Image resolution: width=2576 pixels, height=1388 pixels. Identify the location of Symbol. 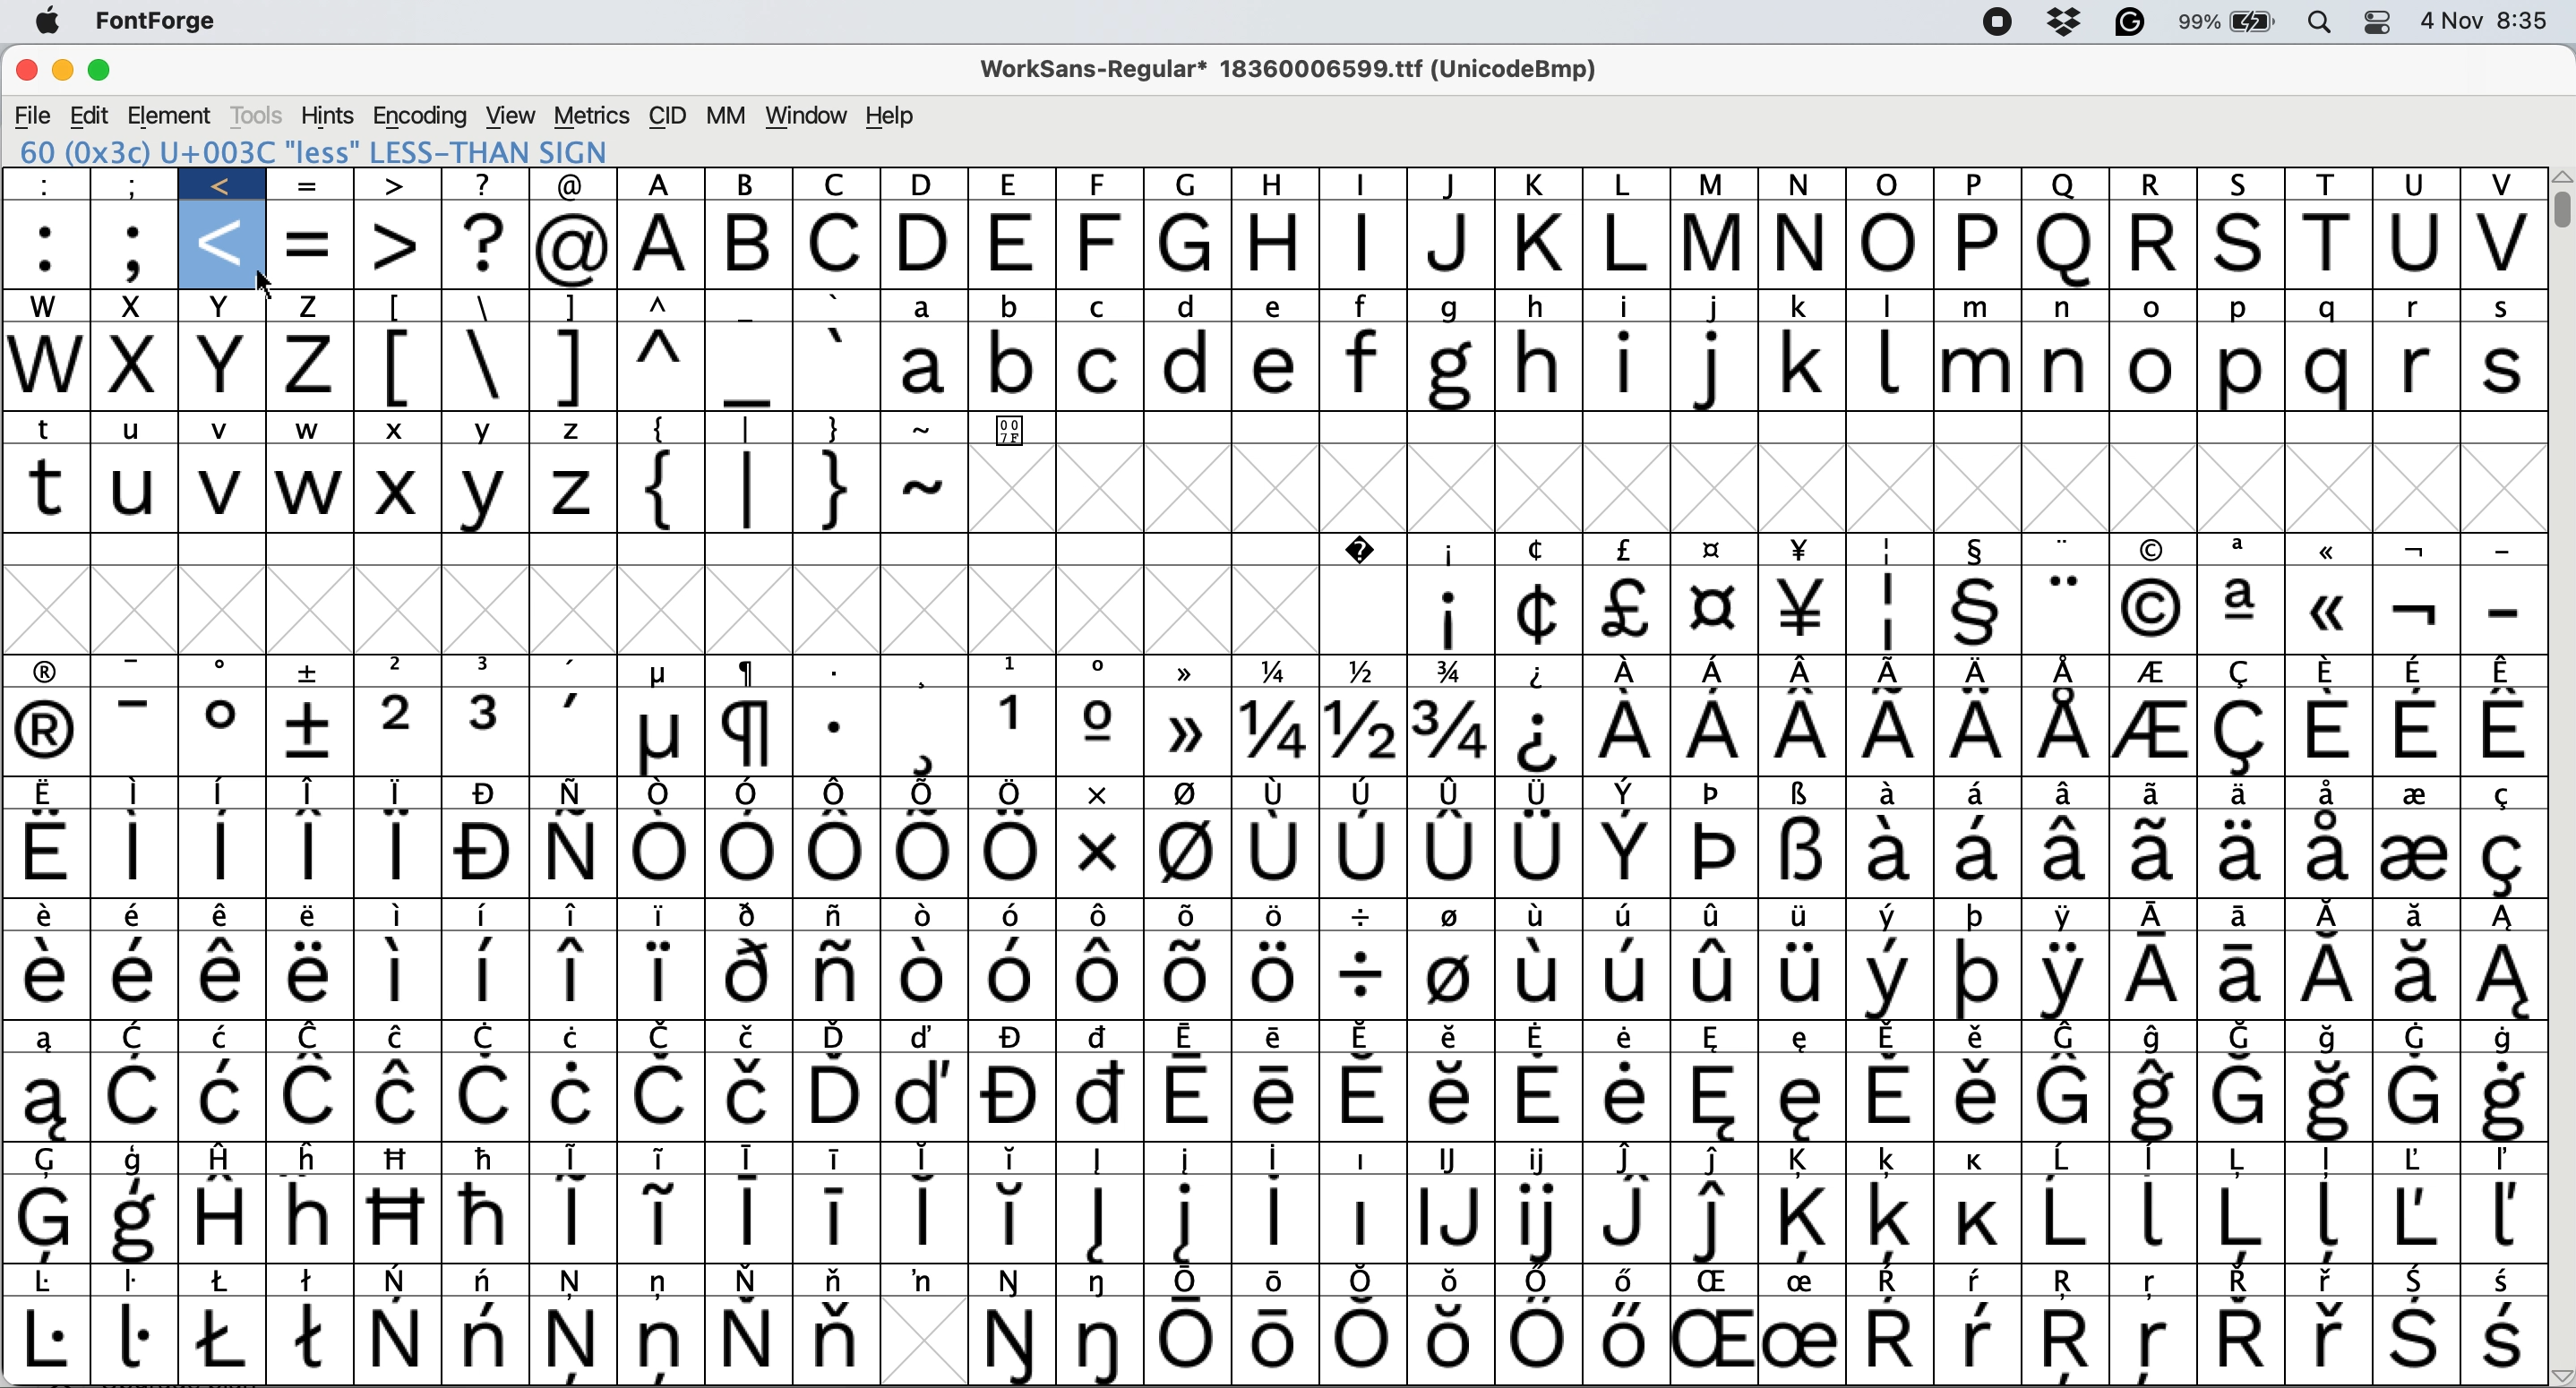
(2327, 855).